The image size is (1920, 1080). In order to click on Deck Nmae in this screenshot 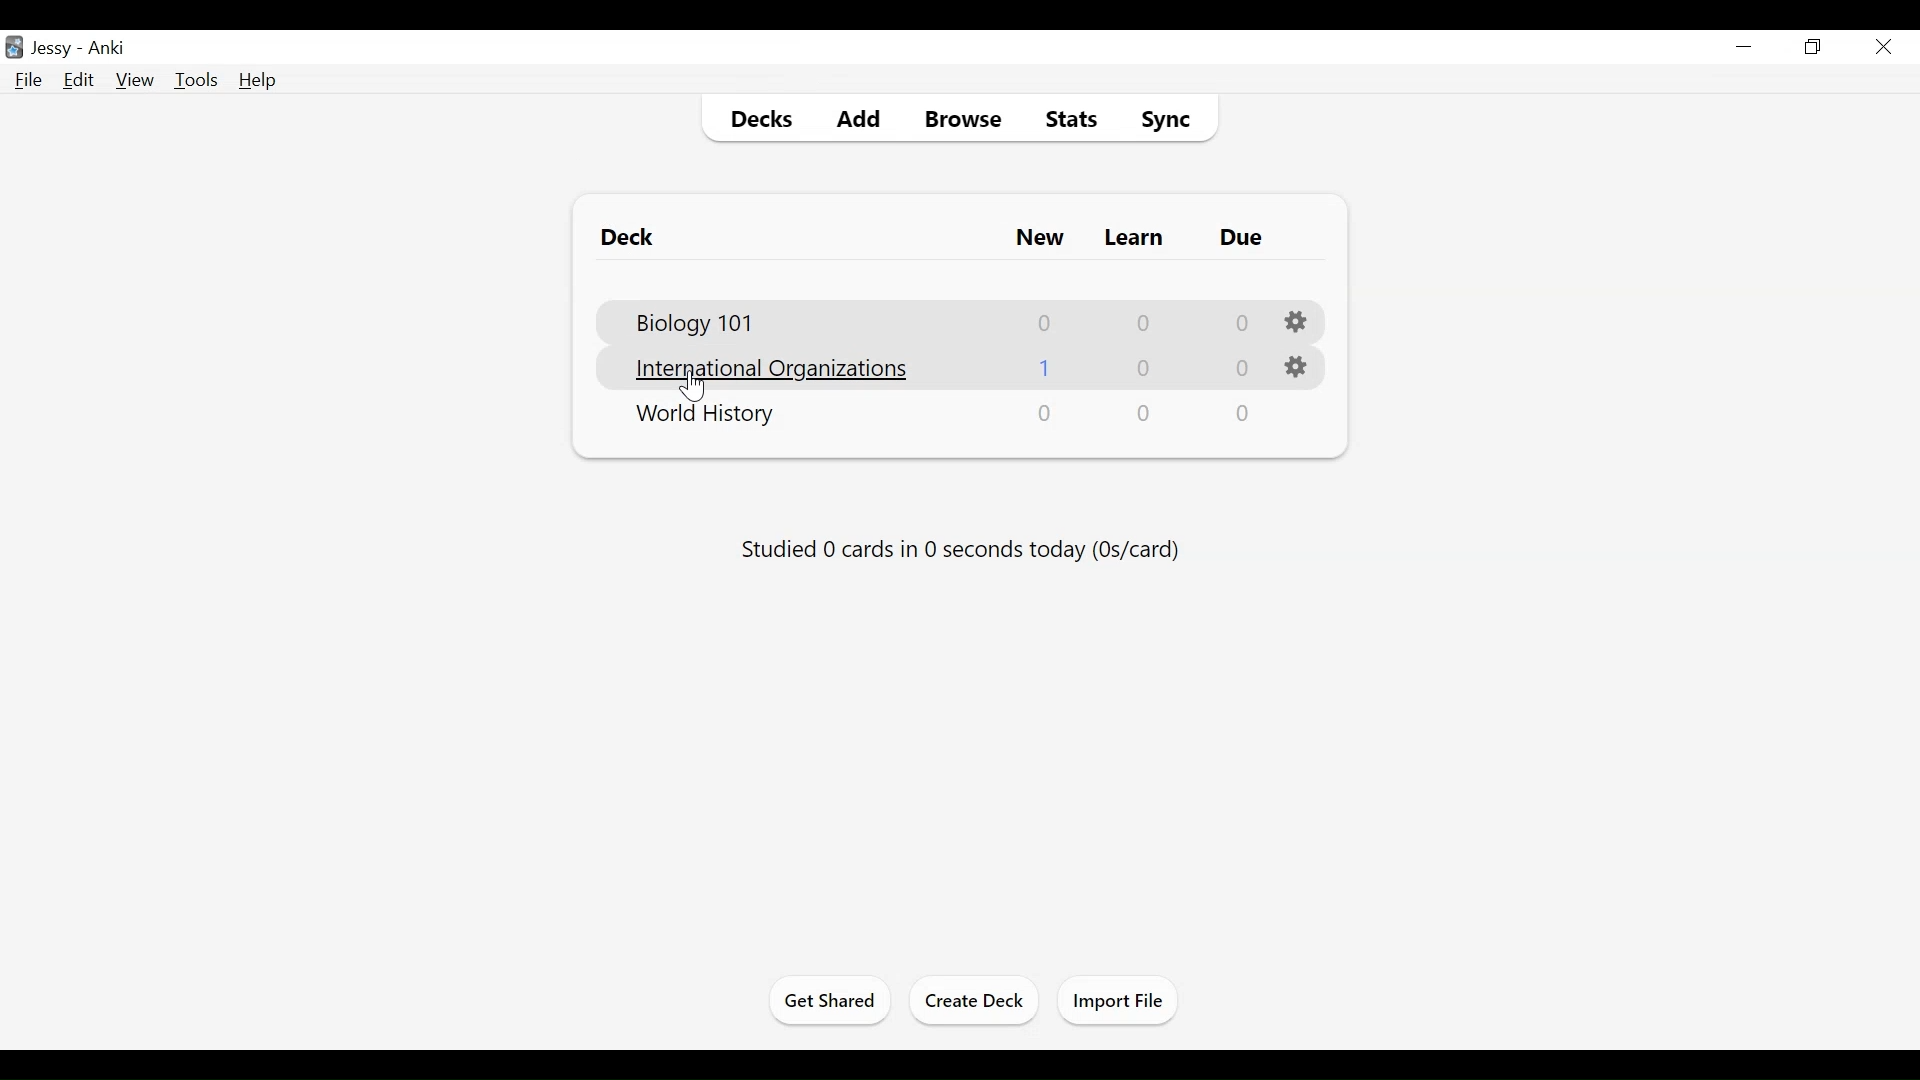, I will do `click(704, 416)`.